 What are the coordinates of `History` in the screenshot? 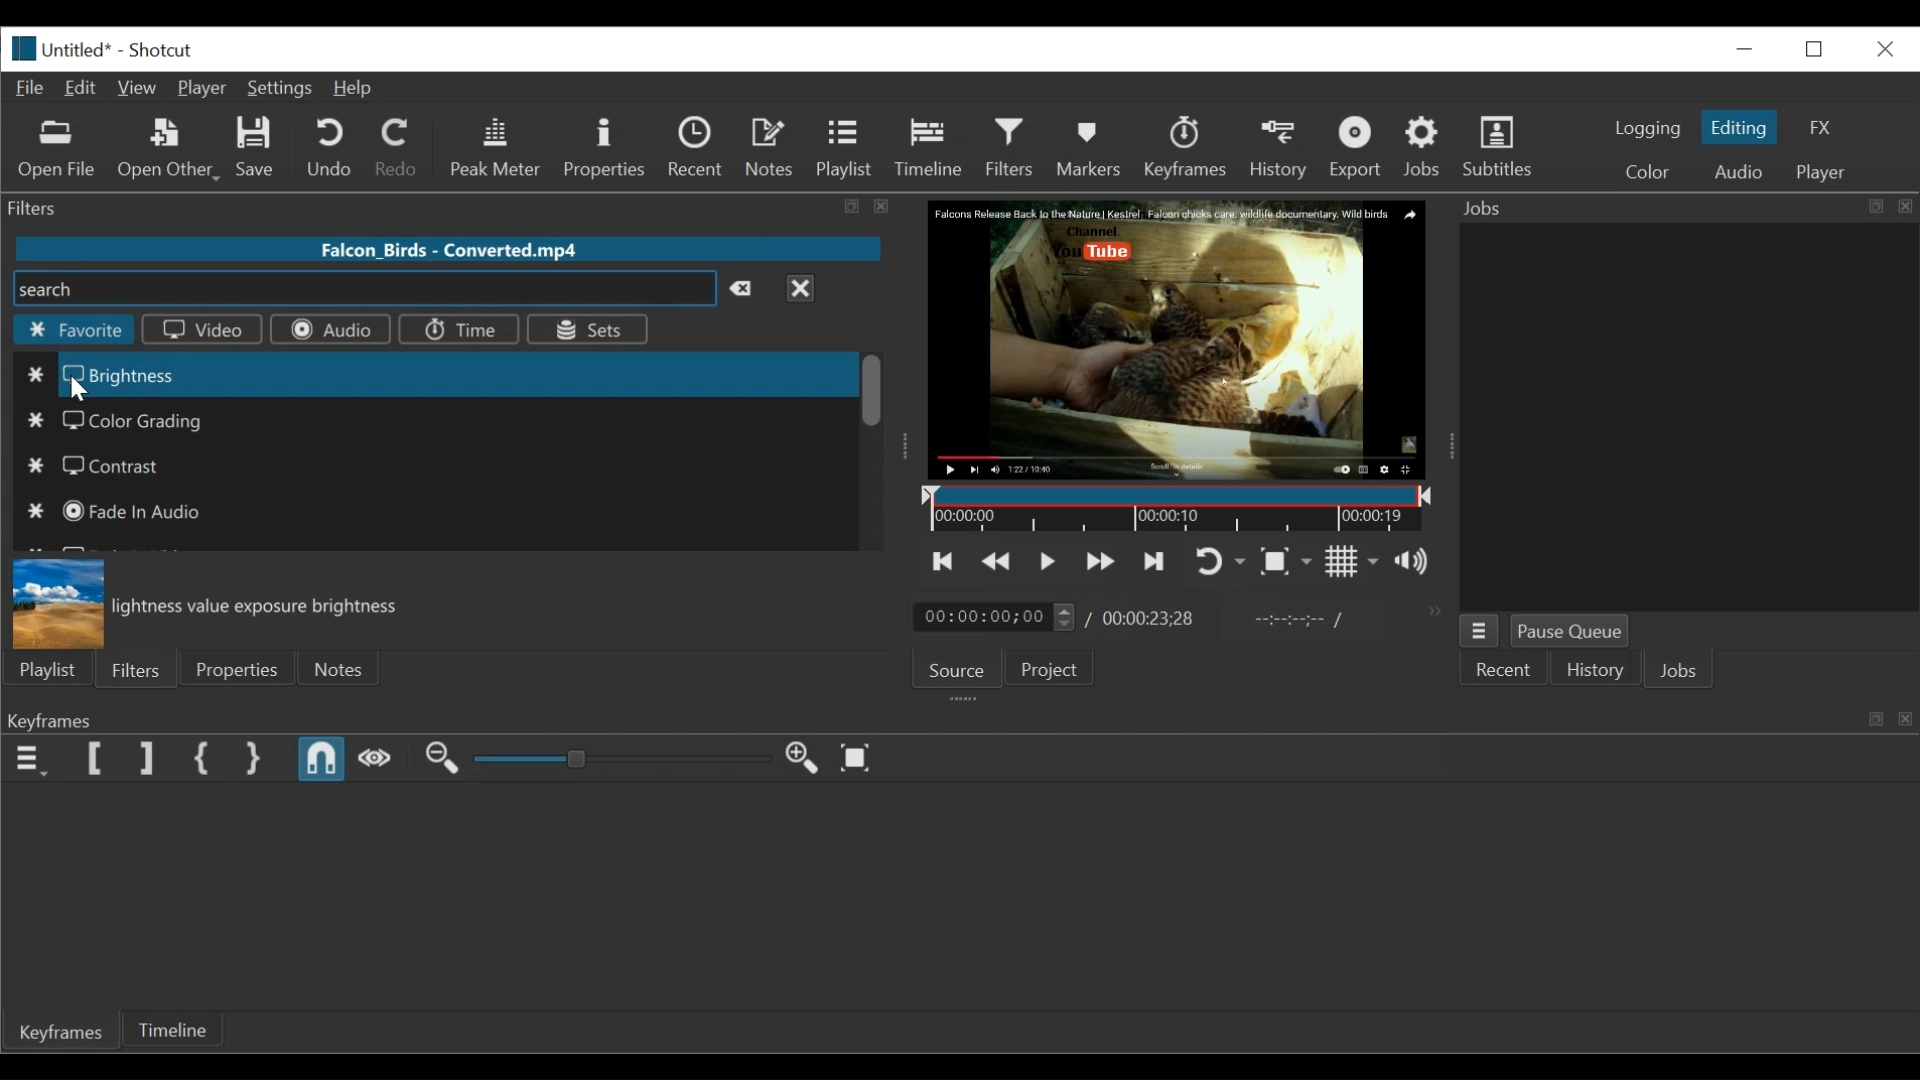 It's located at (1279, 148).